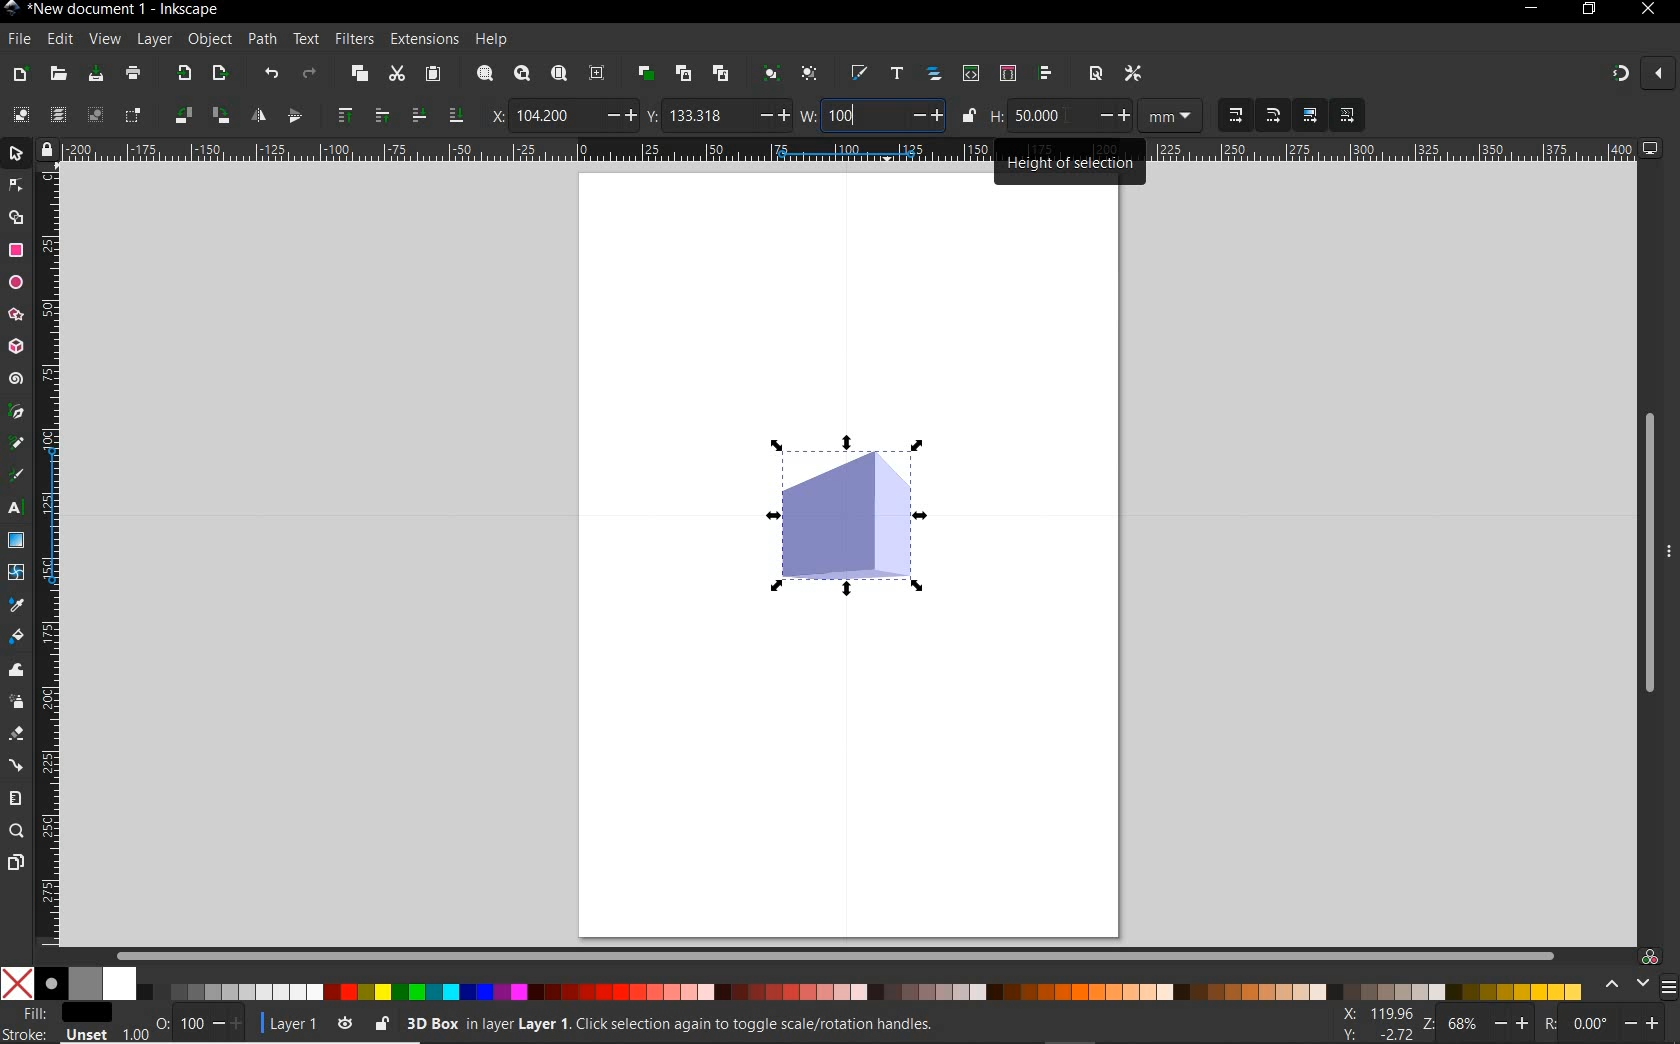  Describe the element at coordinates (1344, 116) in the screenshot. I see `move patterns` at that location.